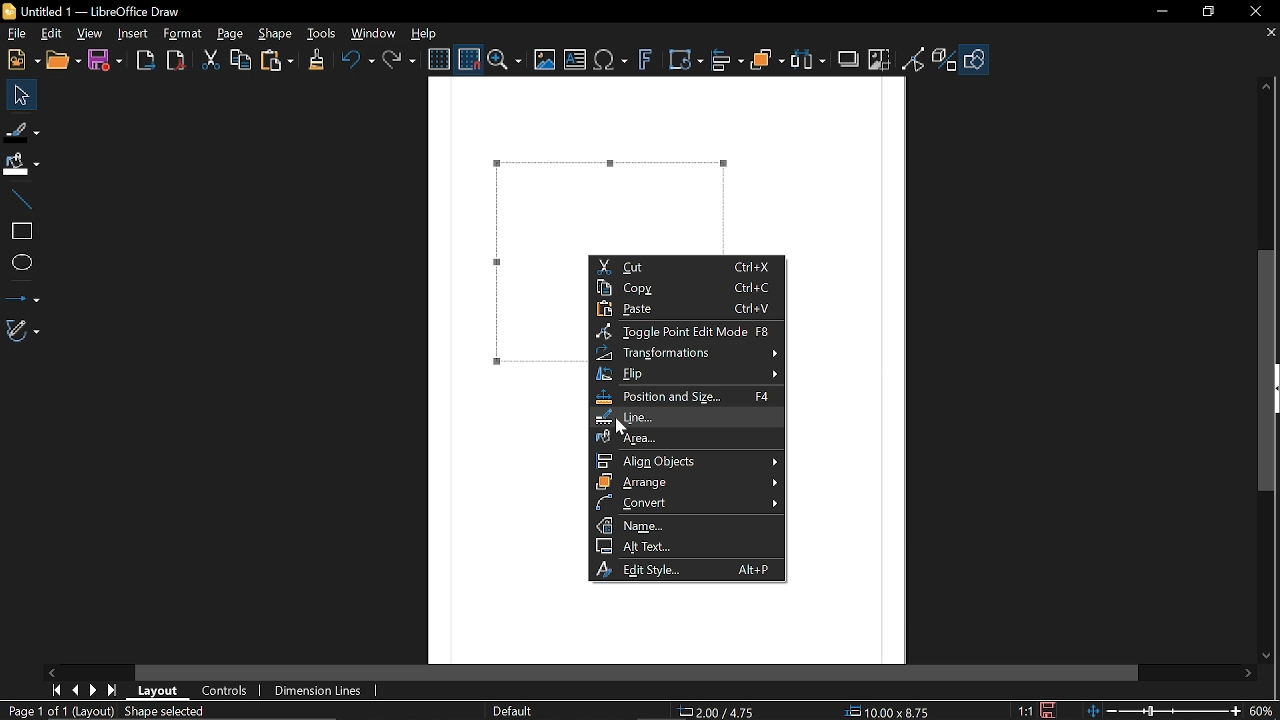 The height and width of the screenshot is (720, 1280). Describe the element at coordinates (318, 58) in the screenshot. I see `CLone` at that location.